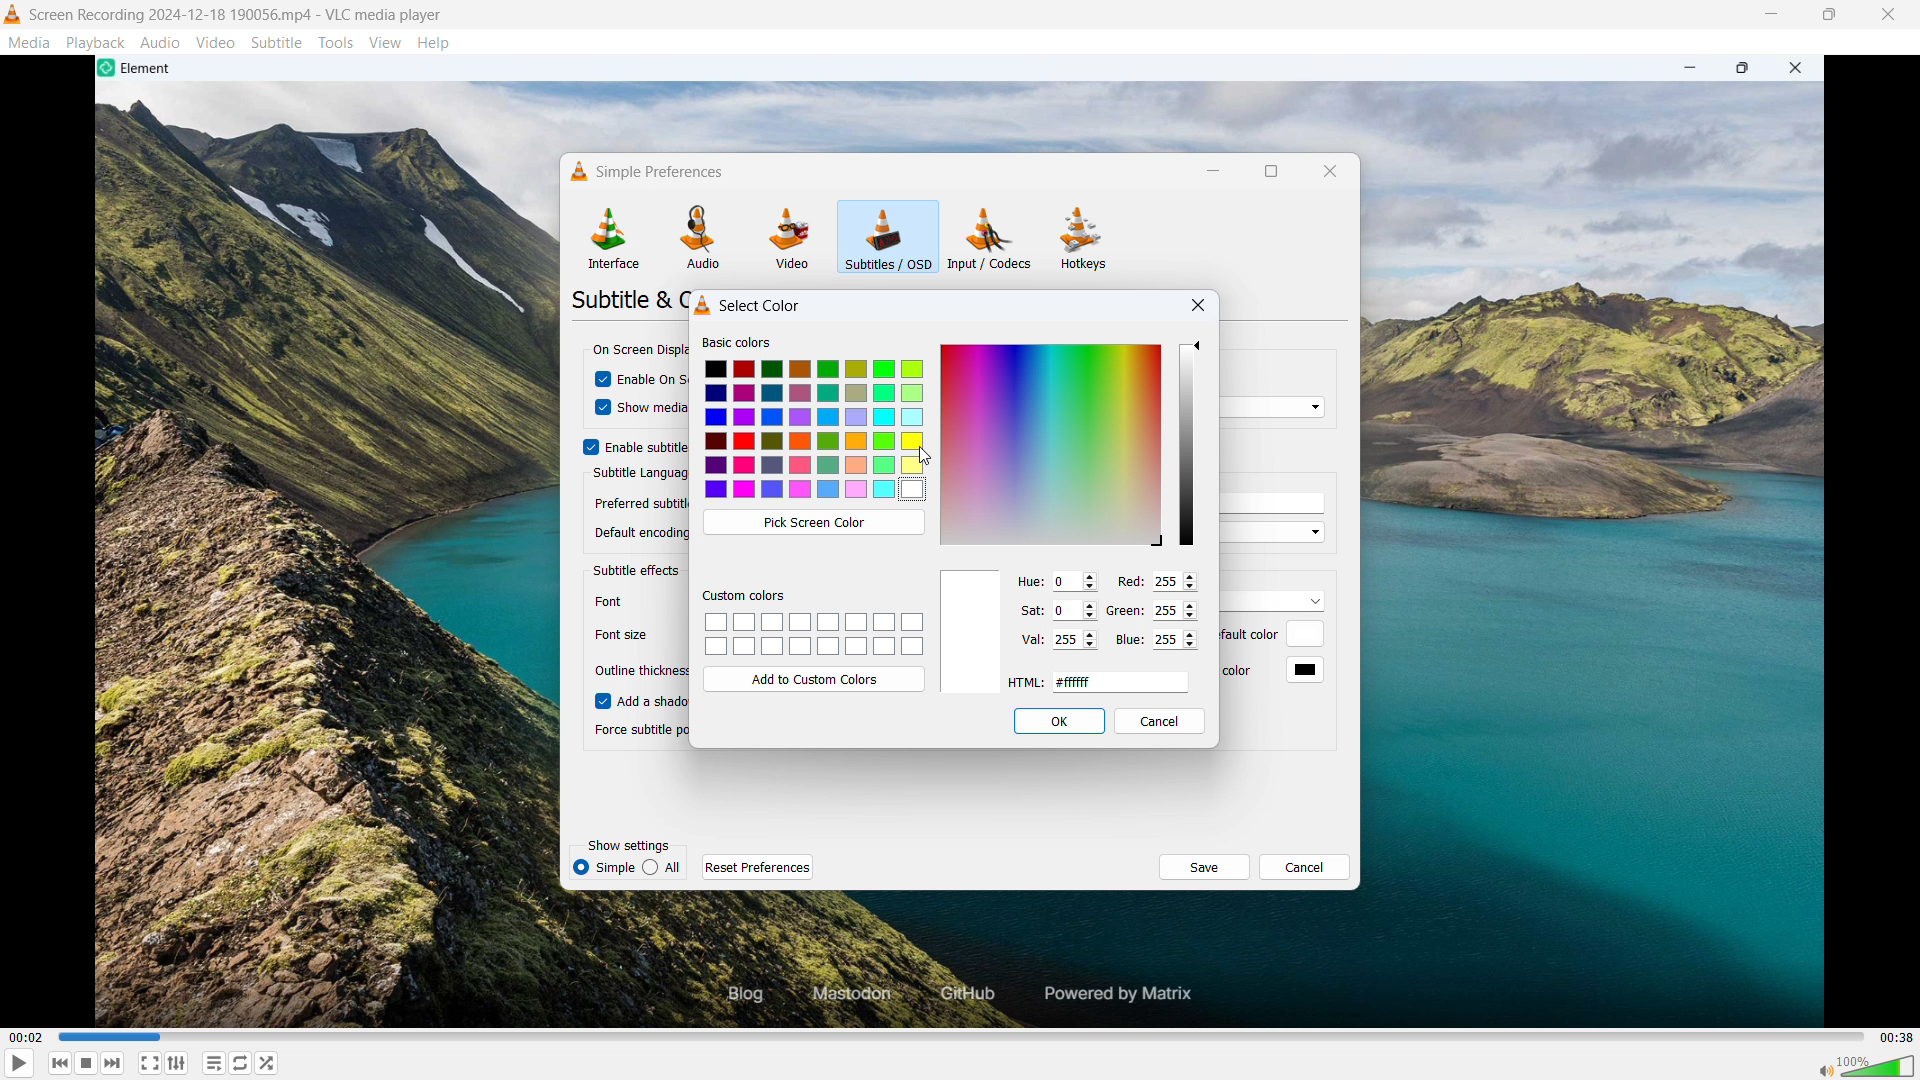 Image resolution: width=1920 pixels, height=1080 pixels. What do you see at coordinates (621, 631) in the screenshot?
I see `` at bounding box center [621, 631].